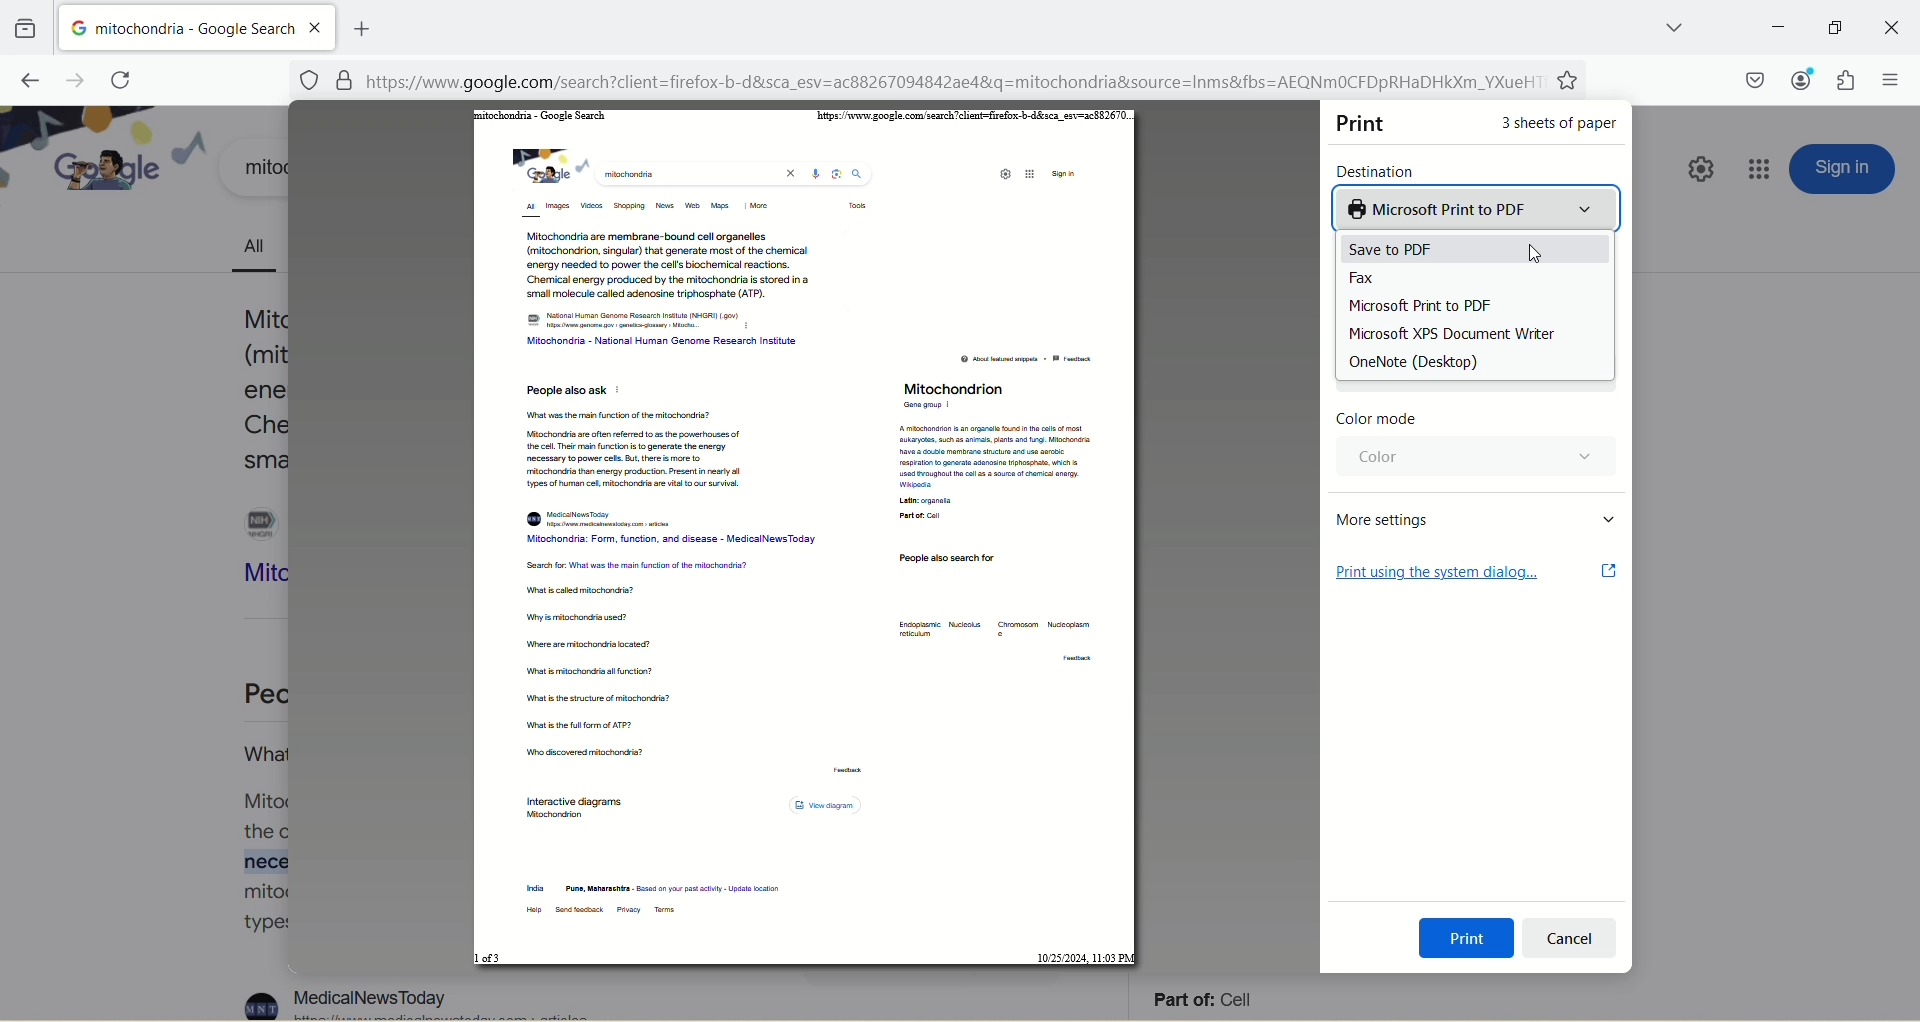  Describe the element at coordinates (1475, 518) in the screenshot. I see `more settings` at that location.